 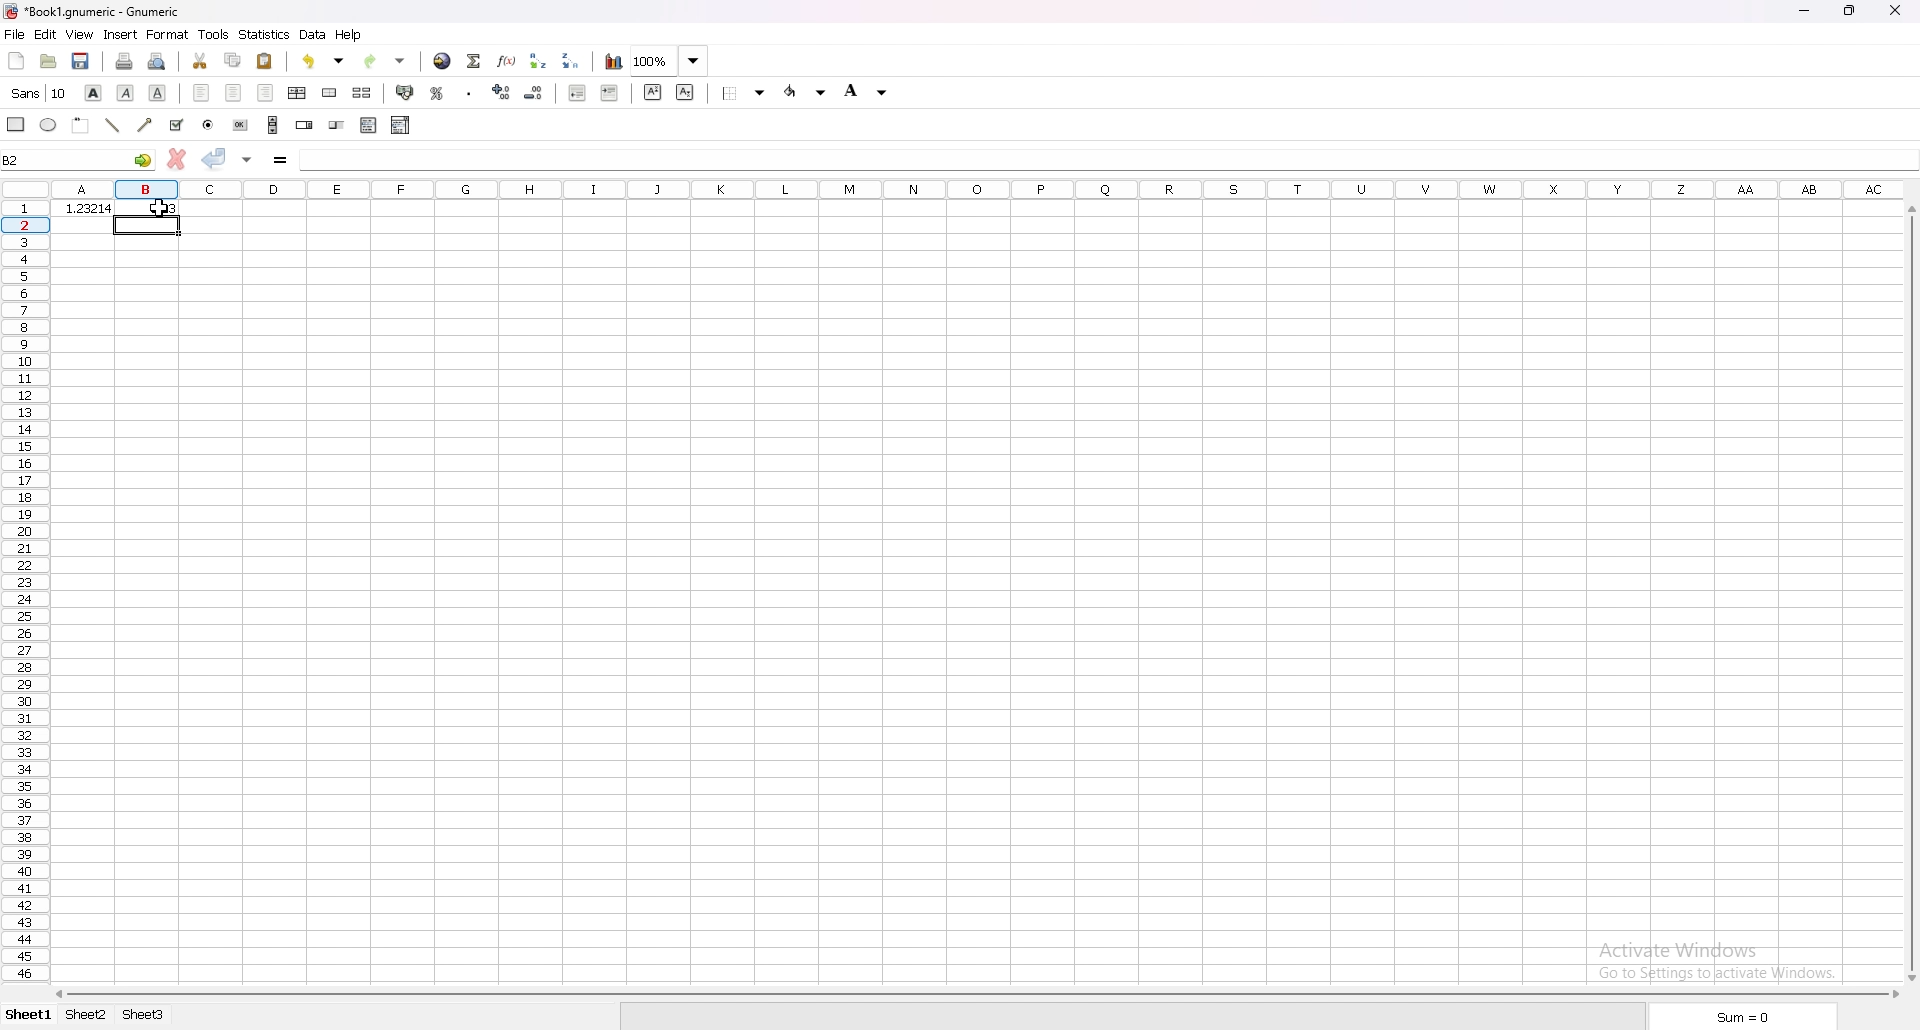 I want to click on zoom, so click(x=666, y=62).